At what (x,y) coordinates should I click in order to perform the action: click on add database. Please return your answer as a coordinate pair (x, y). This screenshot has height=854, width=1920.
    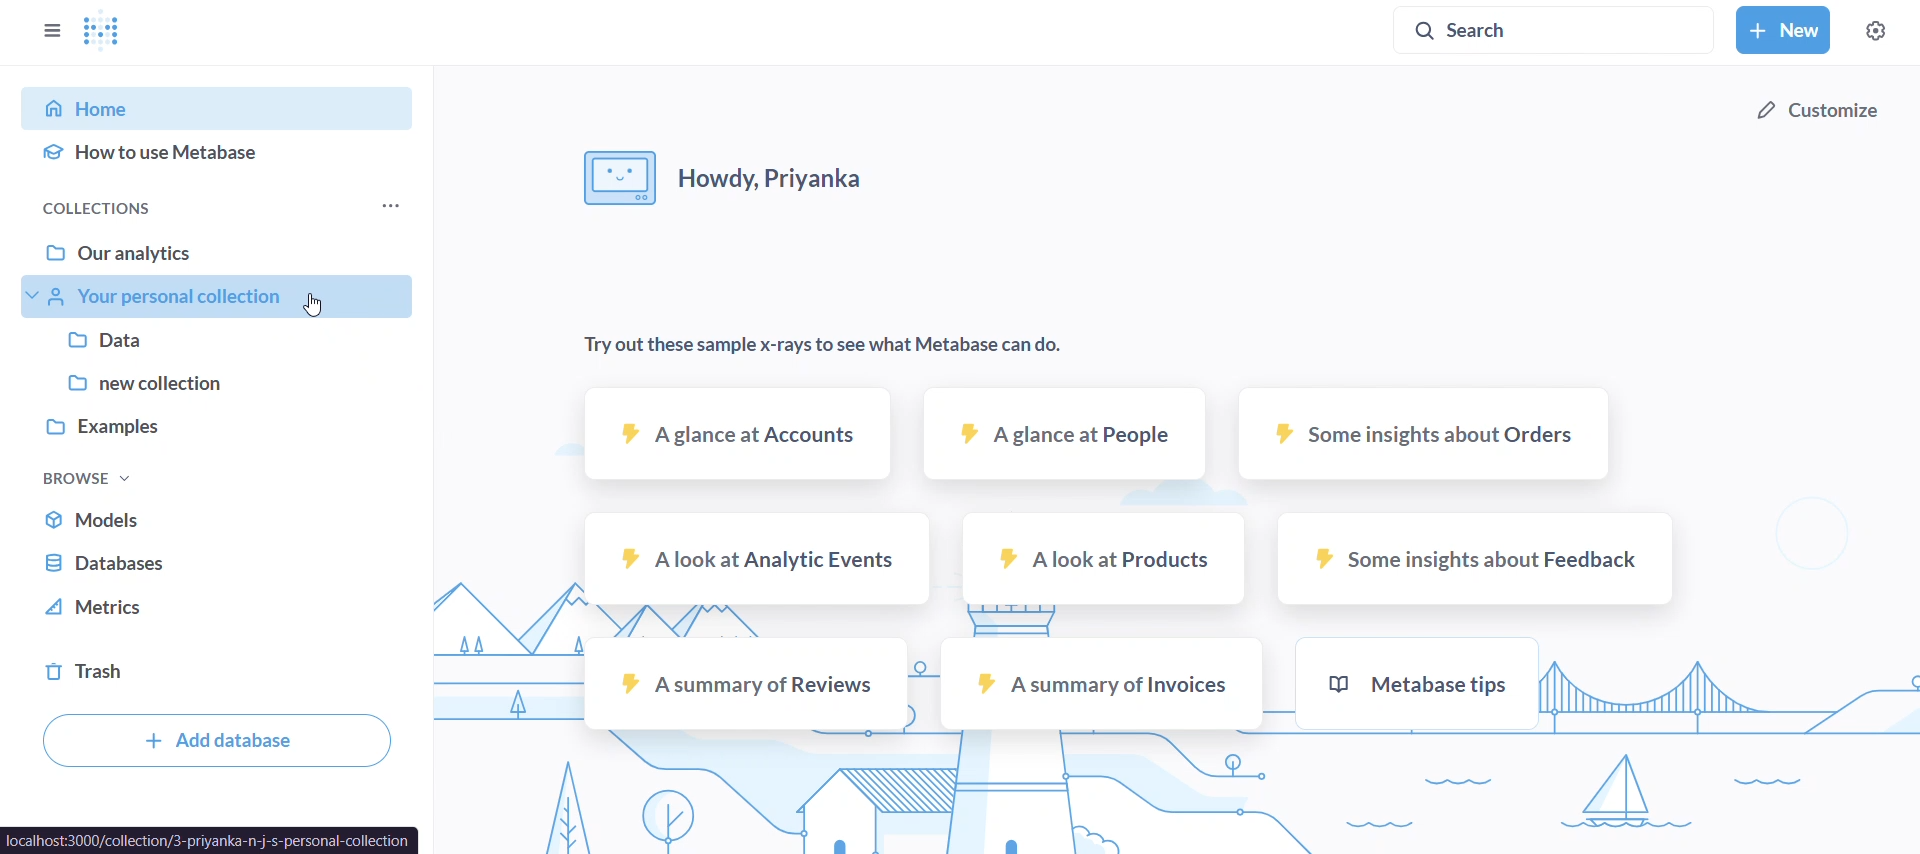
    Looking at the image, I should click on (216, 740).